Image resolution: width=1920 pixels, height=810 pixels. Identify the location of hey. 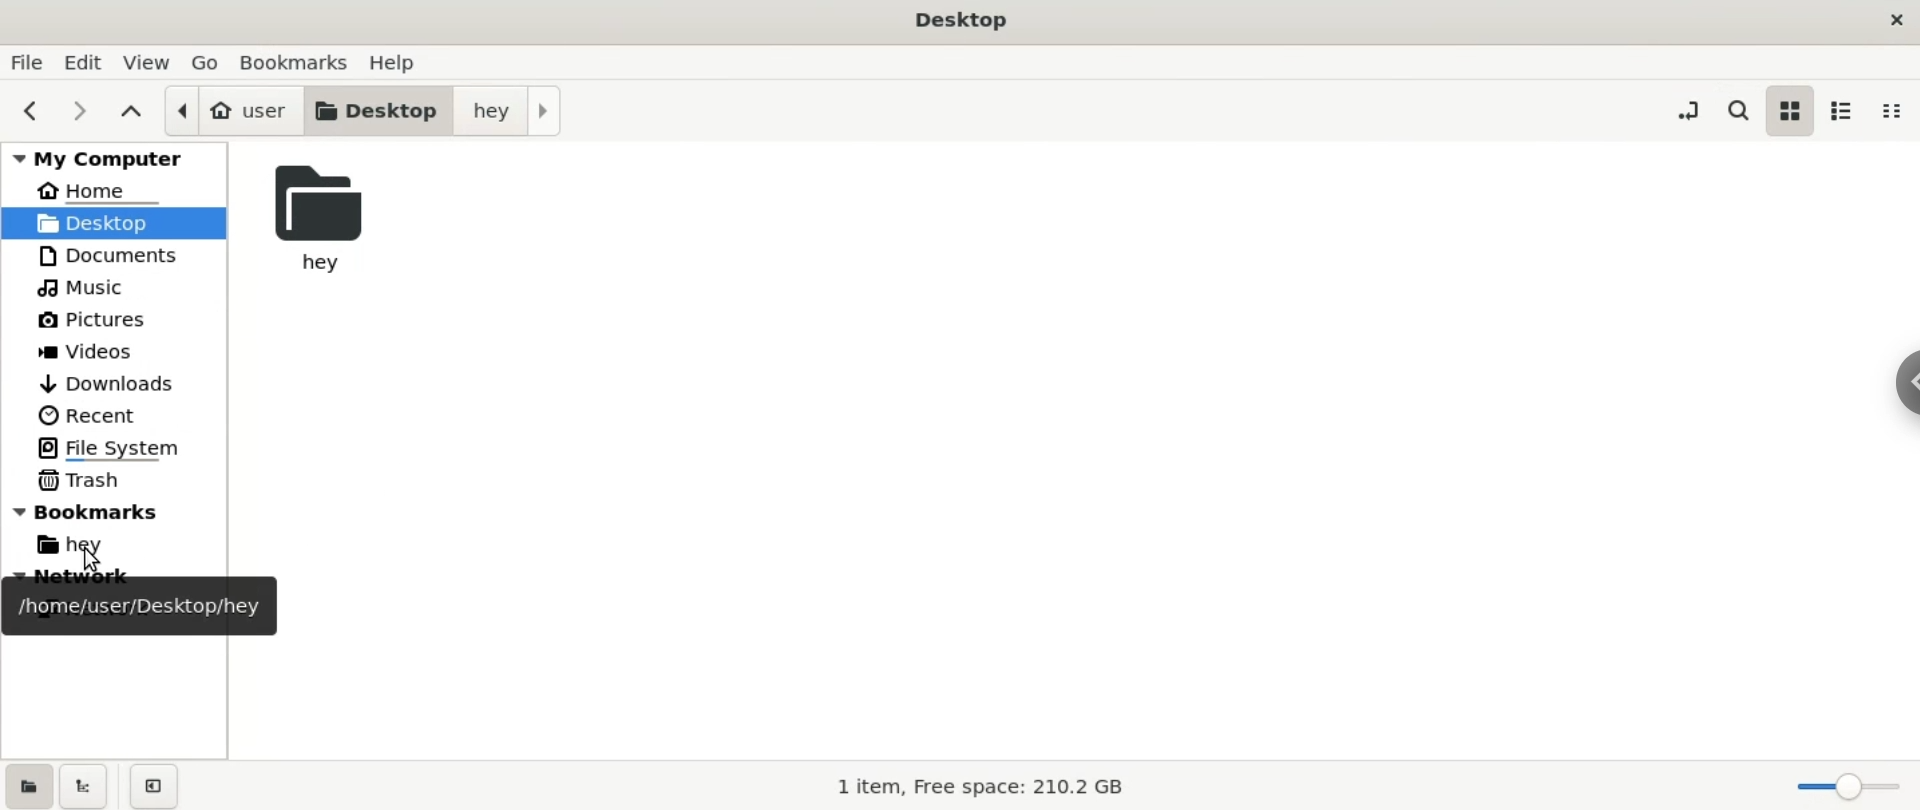
(88, 549).